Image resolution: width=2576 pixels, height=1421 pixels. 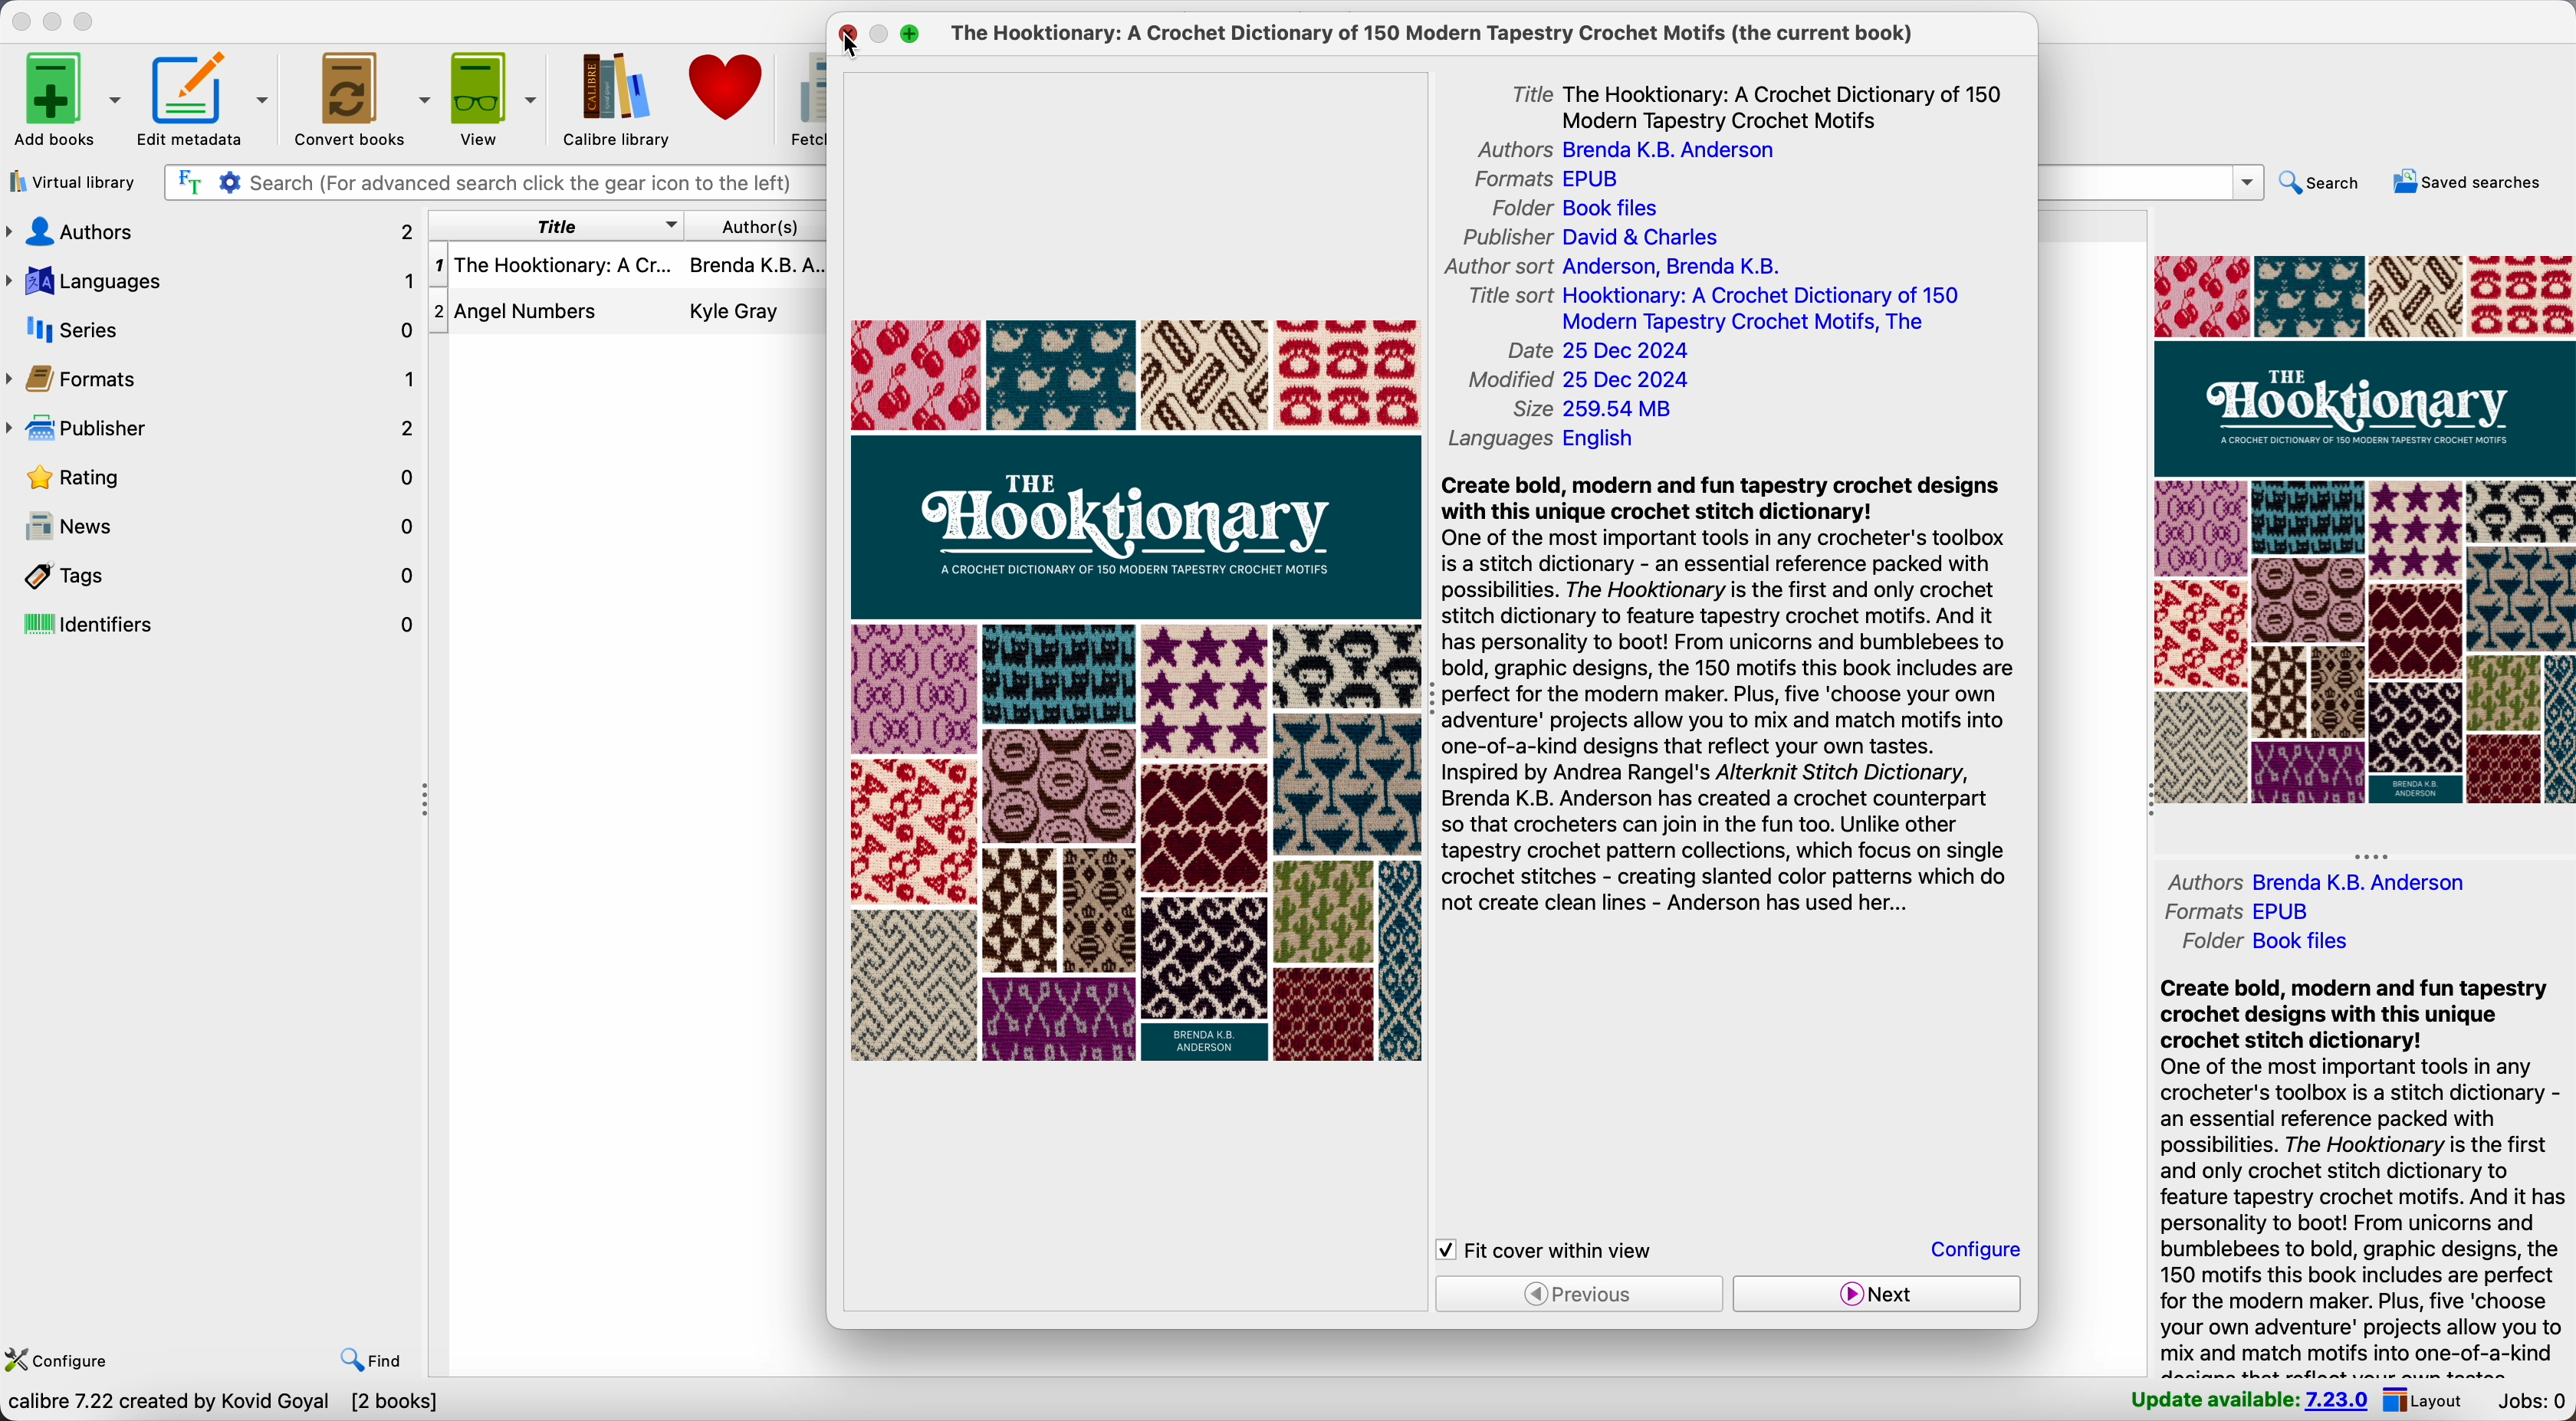 I want to click on synopsis, so click(x=2362, y=1175).